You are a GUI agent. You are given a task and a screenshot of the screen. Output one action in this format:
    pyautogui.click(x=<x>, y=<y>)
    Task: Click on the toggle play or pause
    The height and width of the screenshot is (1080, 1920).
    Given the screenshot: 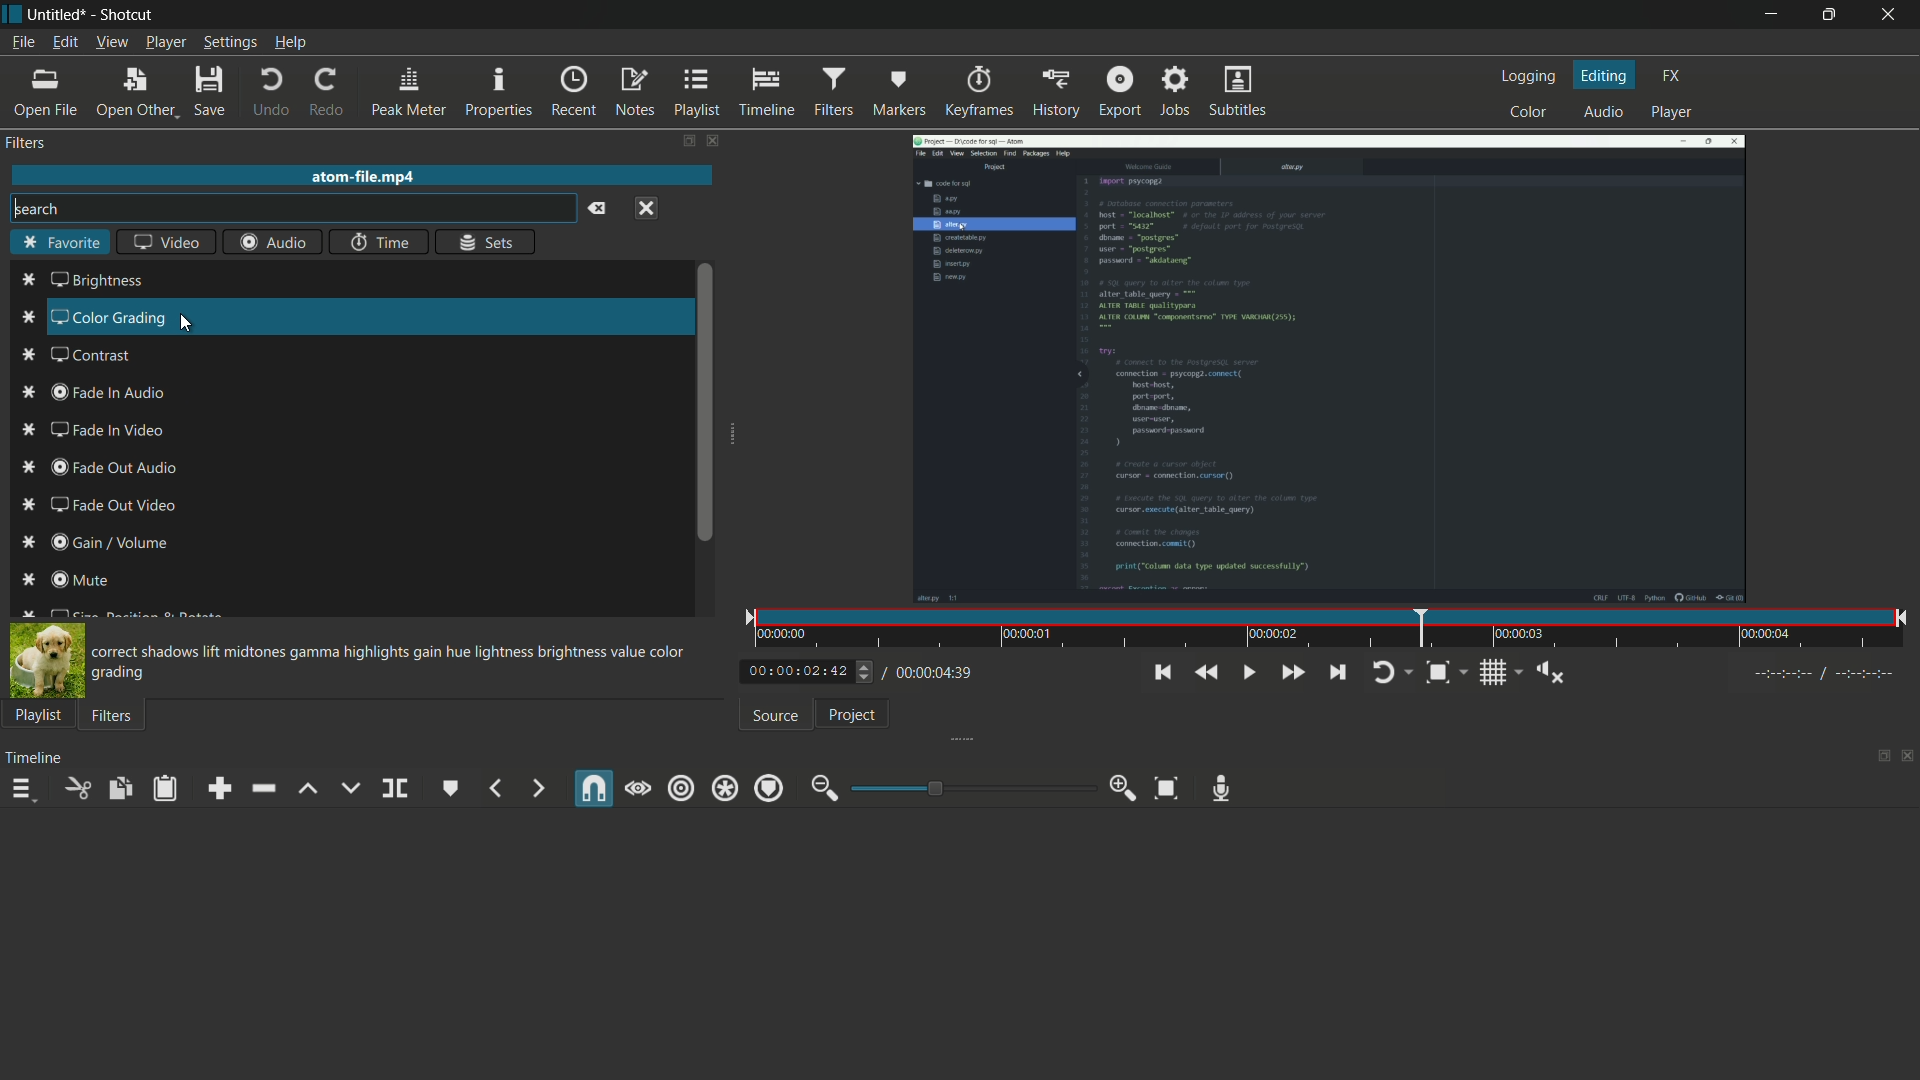 What is the action you would take?
    pyautogui.click(x=1250, y=673)
    